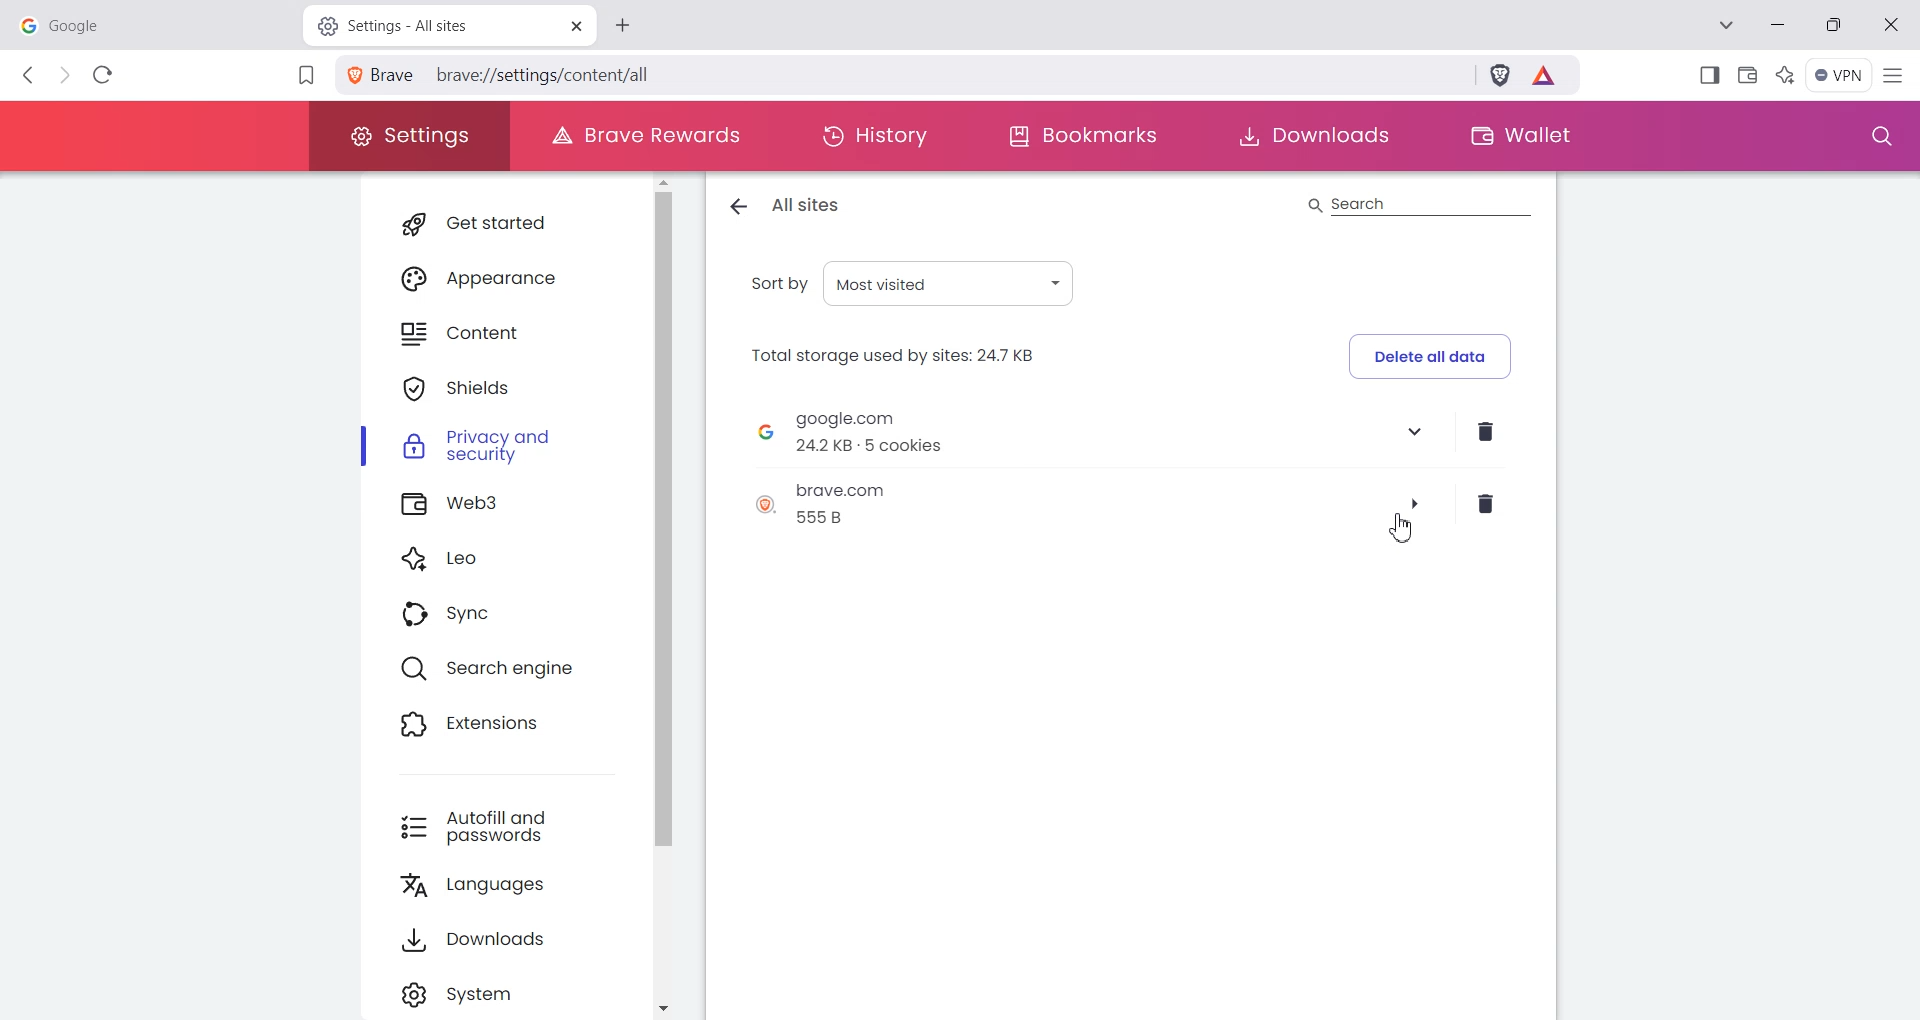 This screenshot has width=1920, height=1020. What do you see at coordinates (495, 450) in the screenshot?
I see `Privacy and security` at bounding box center [495, 450].